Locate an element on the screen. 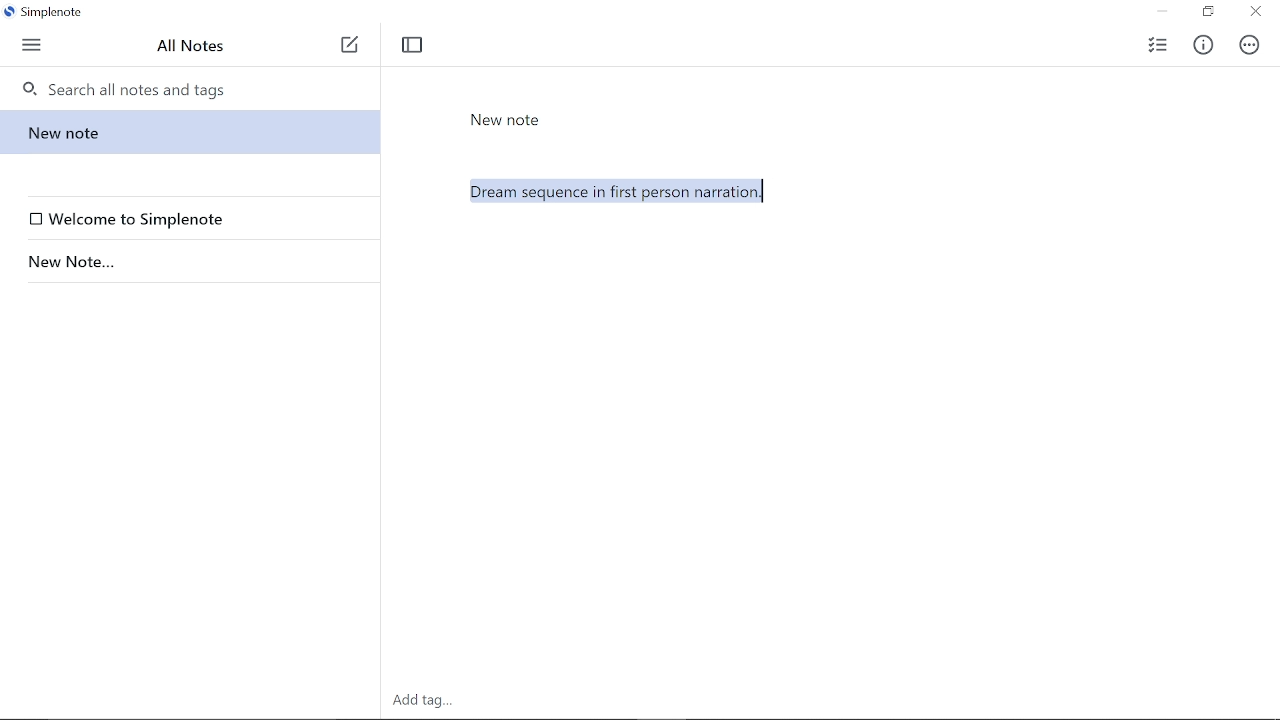 The width and height of the screenshot is (1280, 720). Dream sequence in first person narration. is located at coordinates (838, 336).